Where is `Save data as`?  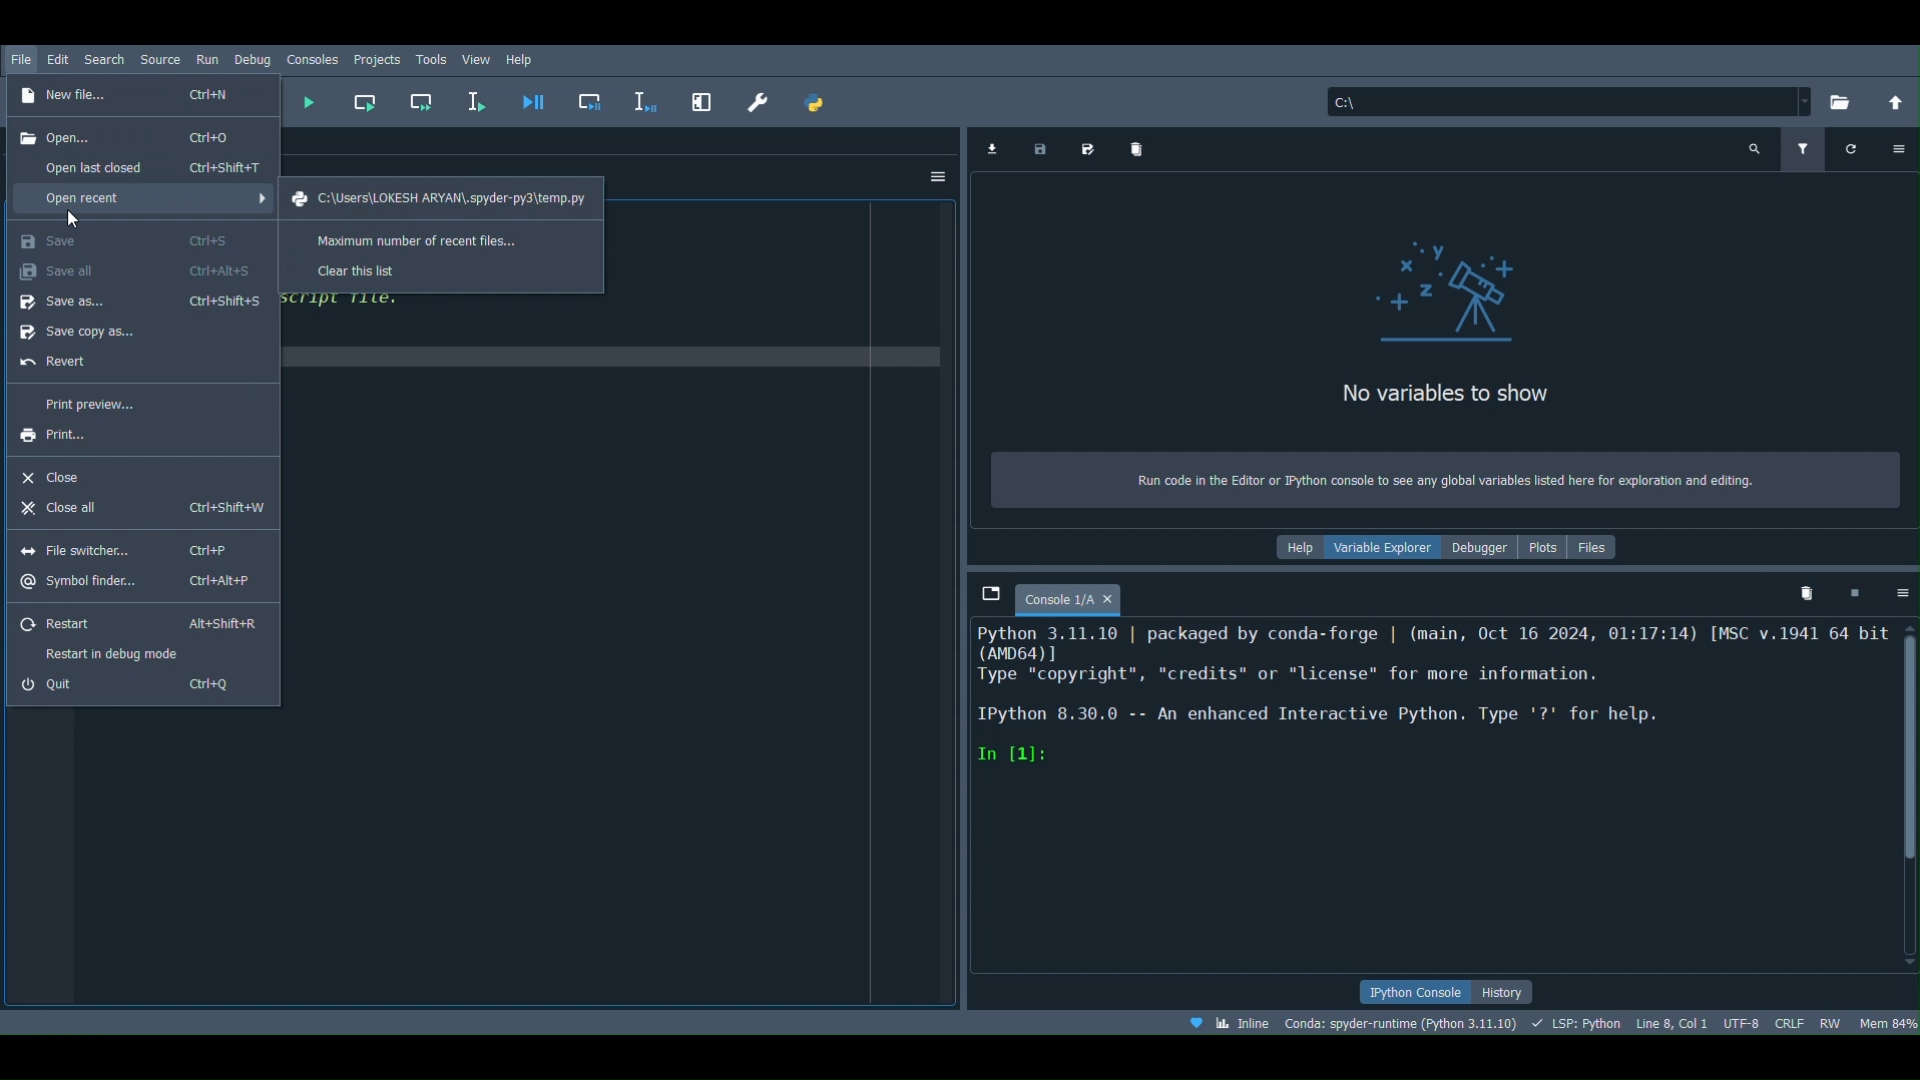
Save data as is located at coordinates (1090, 147).